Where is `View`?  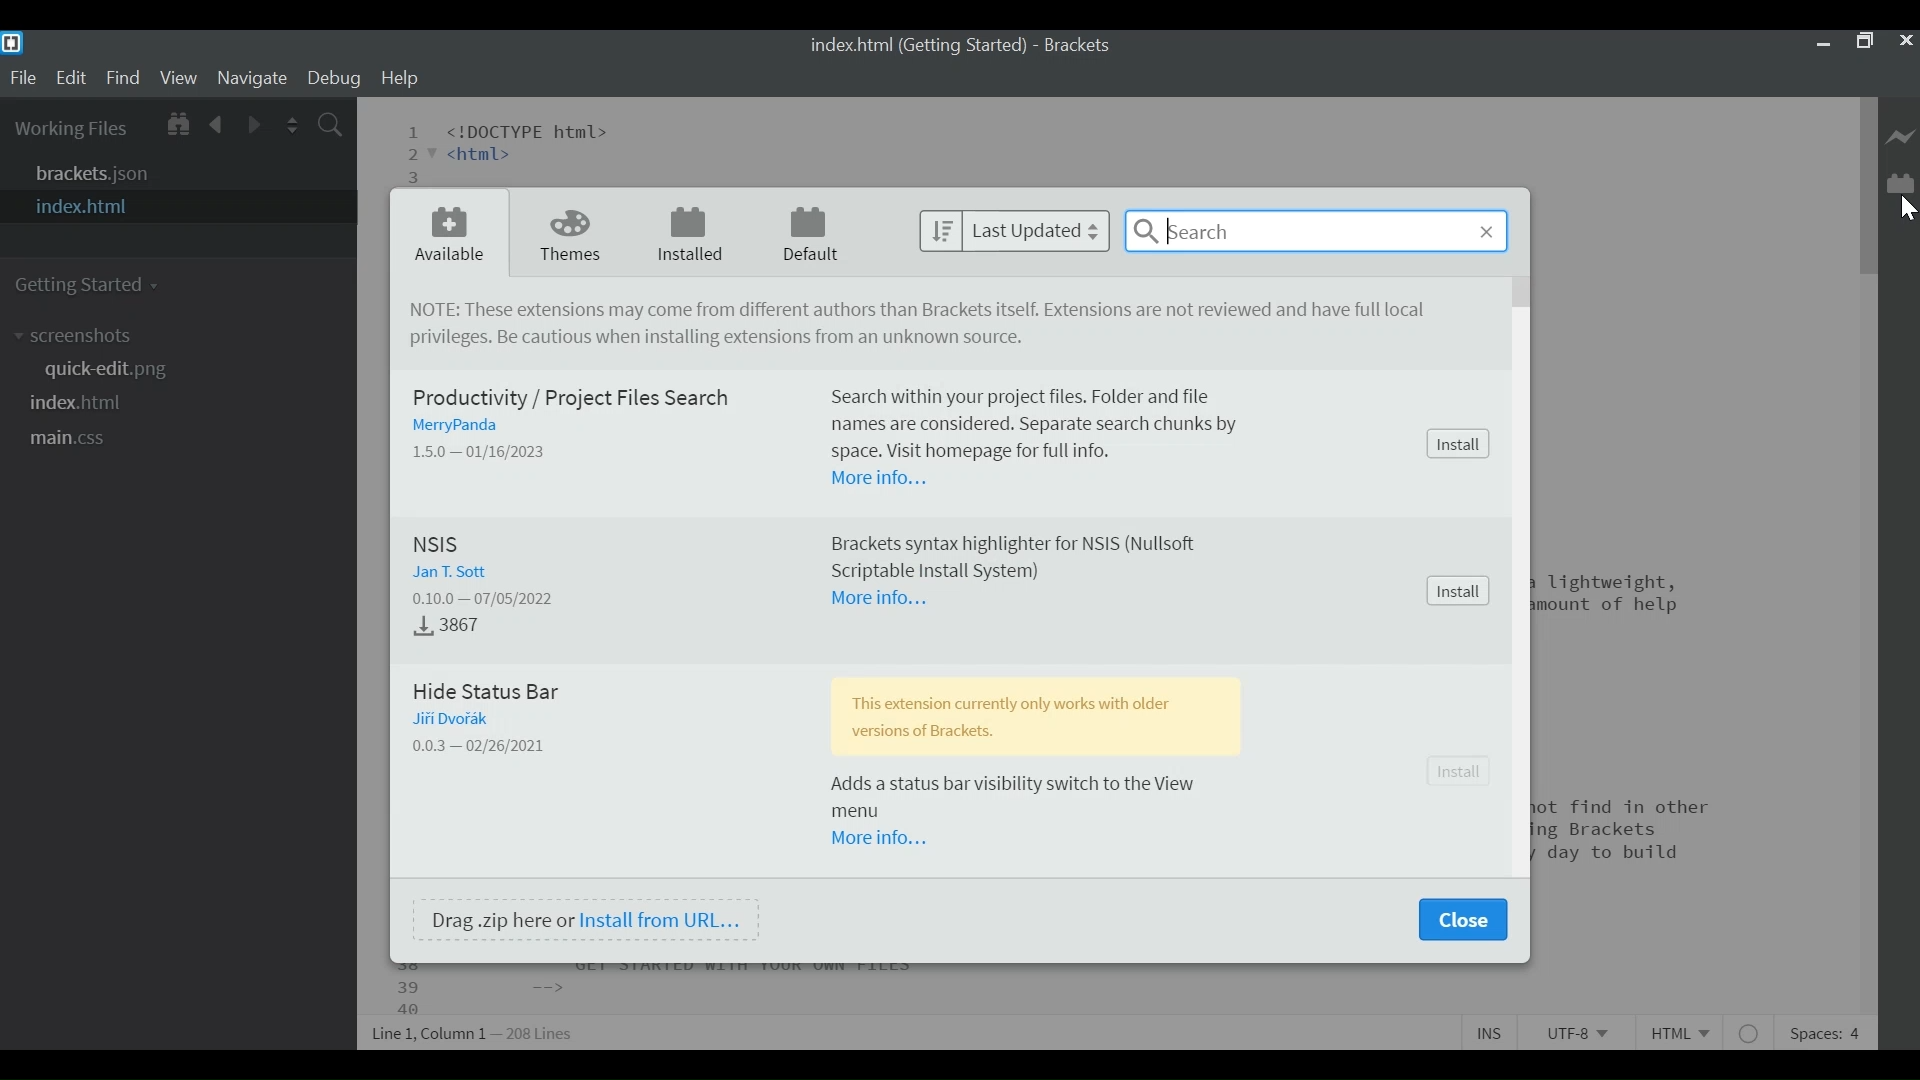 View is located at coordinates (178, 79).